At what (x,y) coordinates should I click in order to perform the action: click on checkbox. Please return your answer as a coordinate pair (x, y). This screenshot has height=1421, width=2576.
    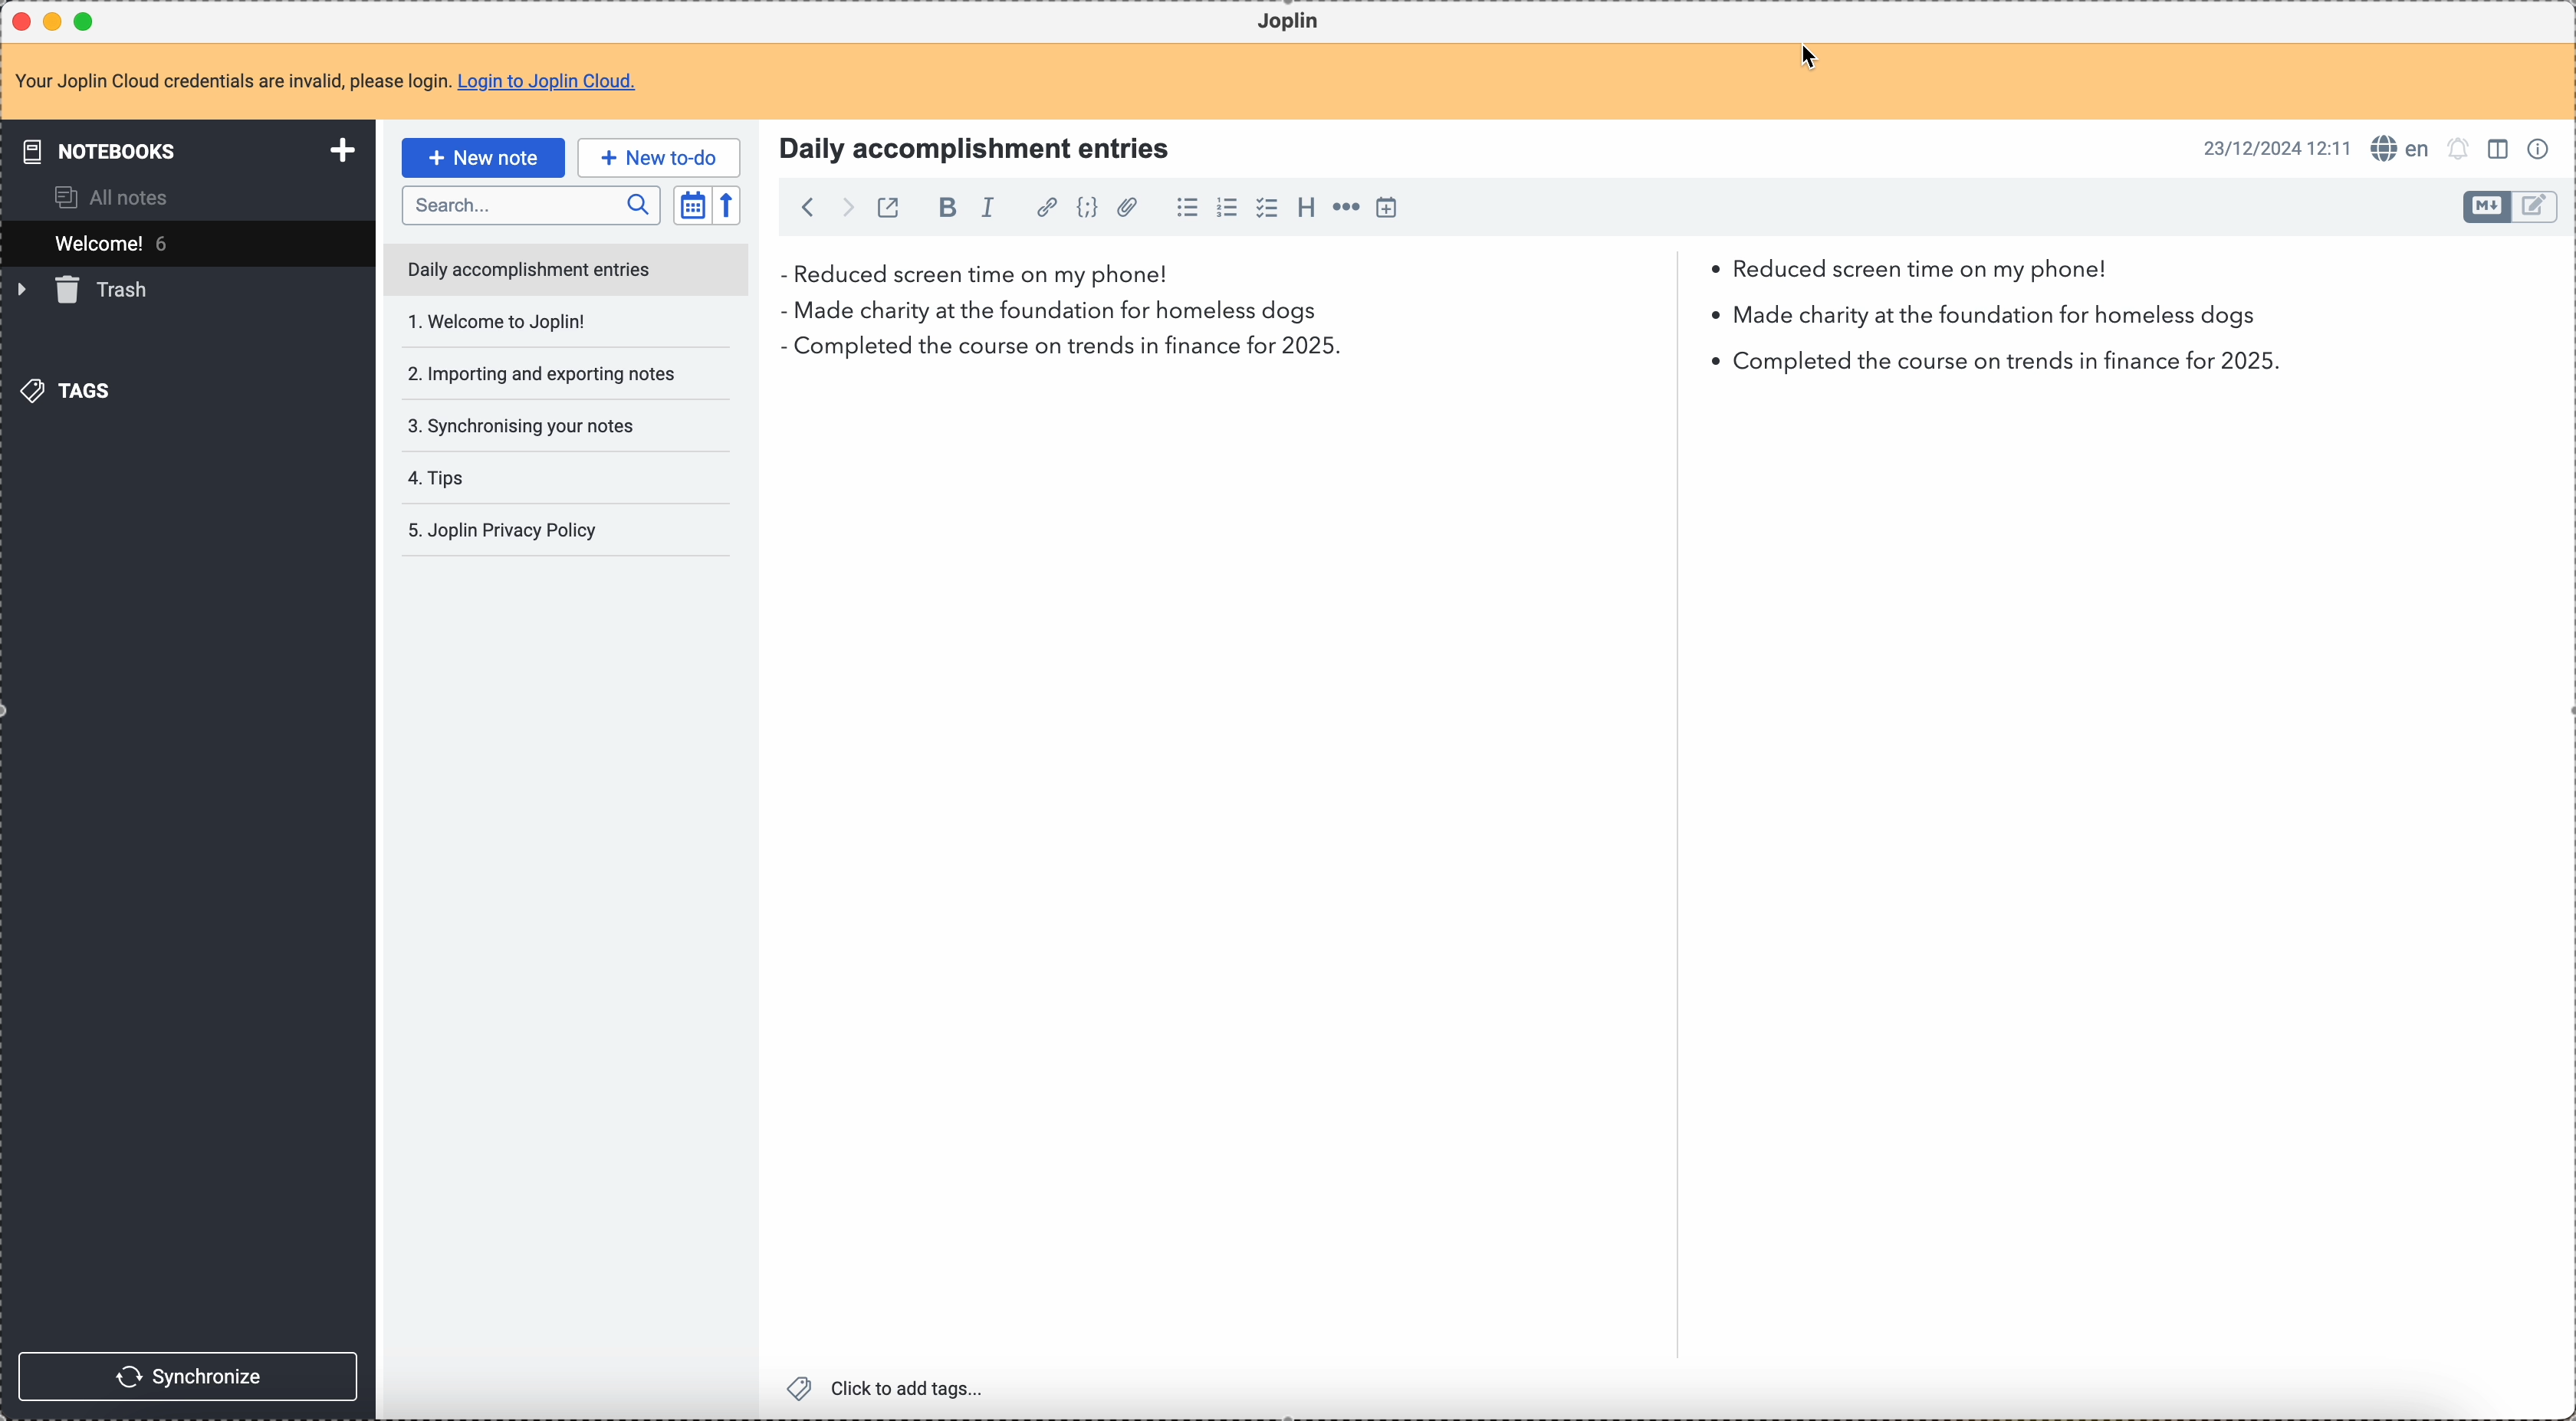
    Looking at the image, I should click on (1269, 208).